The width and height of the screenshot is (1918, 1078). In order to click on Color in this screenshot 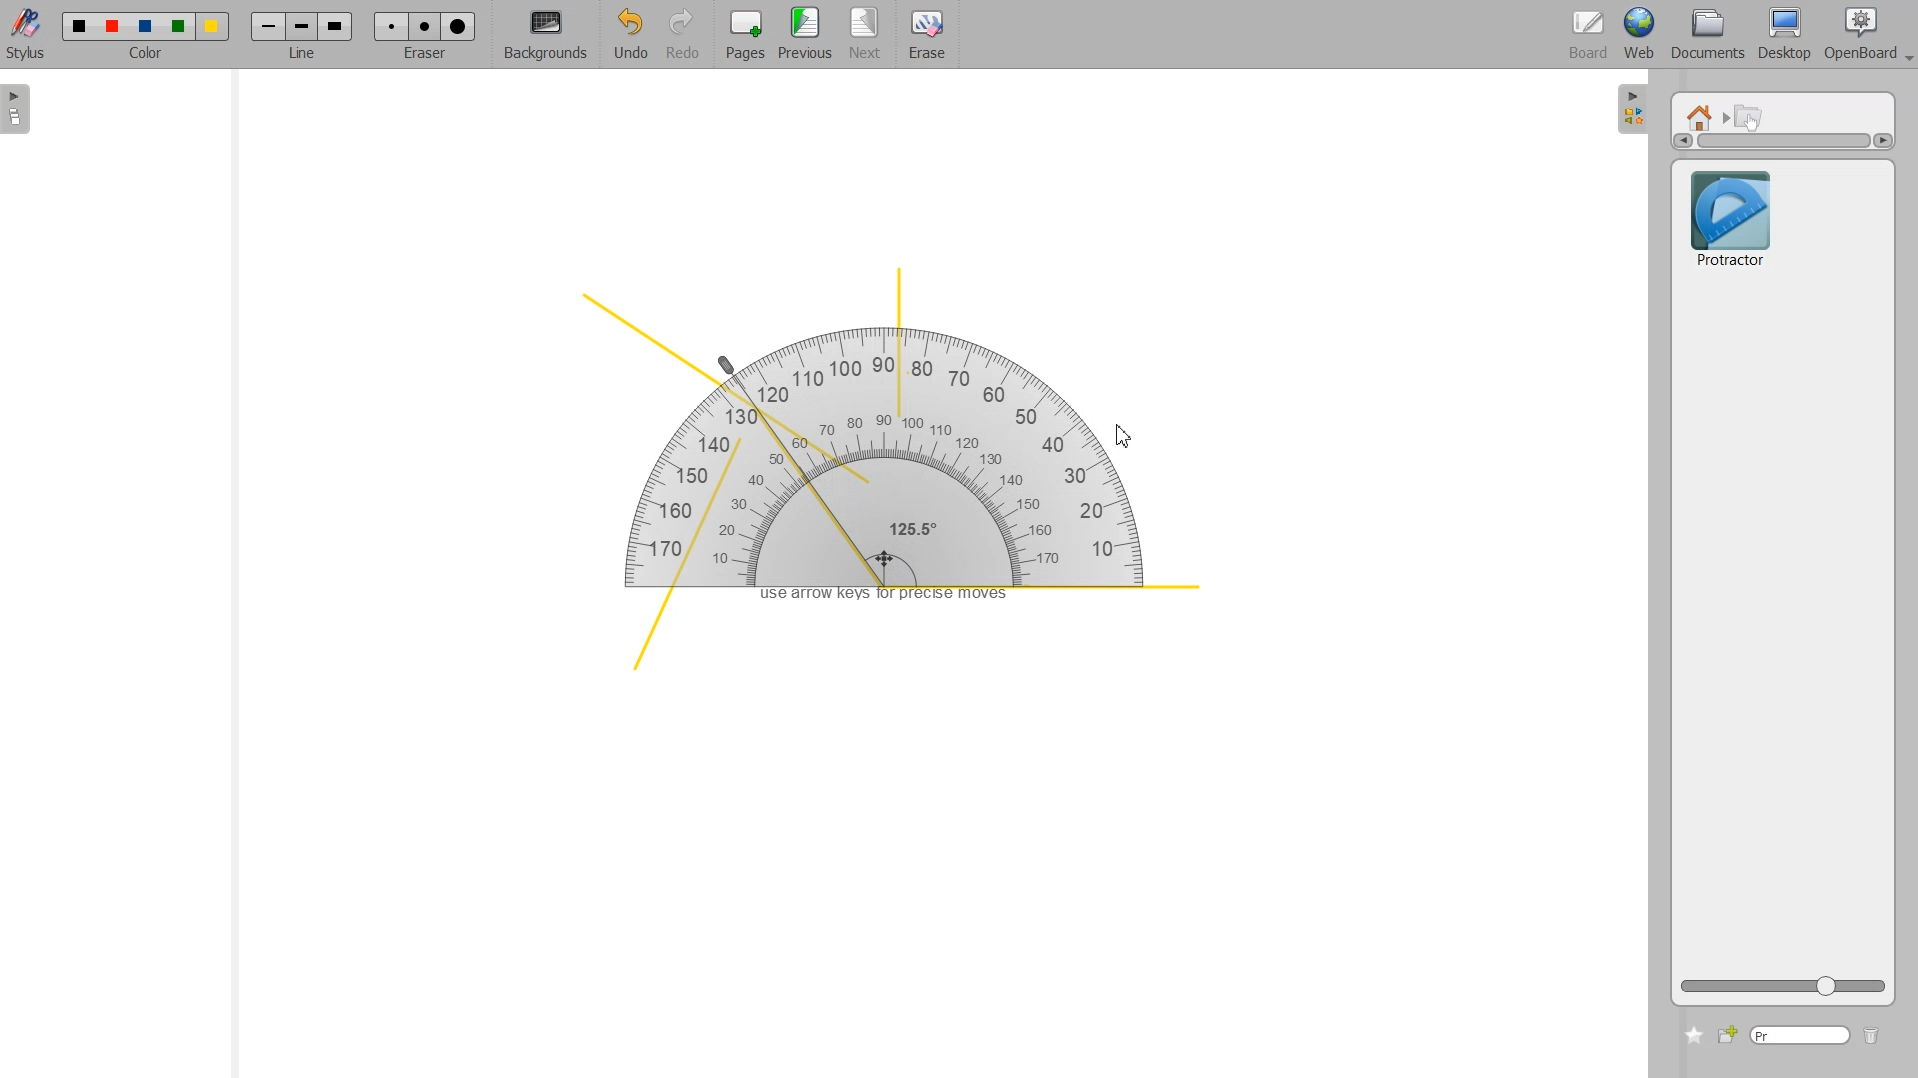, I will do `click(146, 26)`.